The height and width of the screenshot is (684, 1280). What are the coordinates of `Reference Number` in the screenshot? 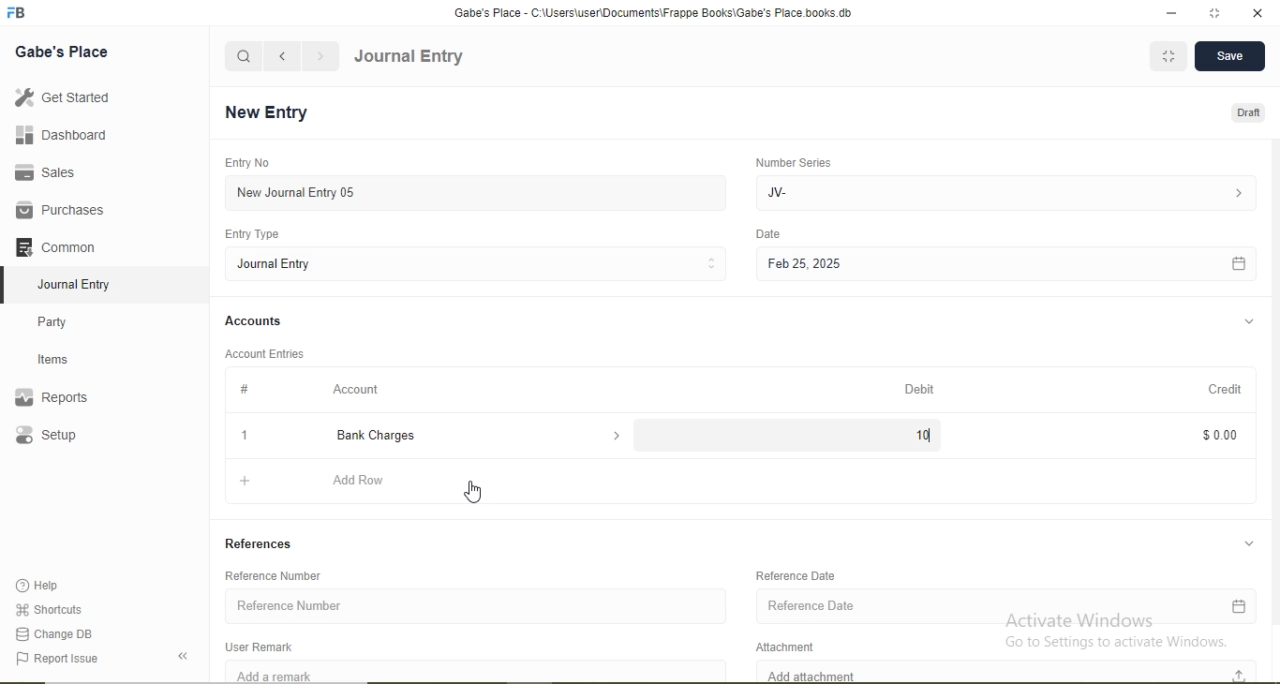 It's located at (281, 575).